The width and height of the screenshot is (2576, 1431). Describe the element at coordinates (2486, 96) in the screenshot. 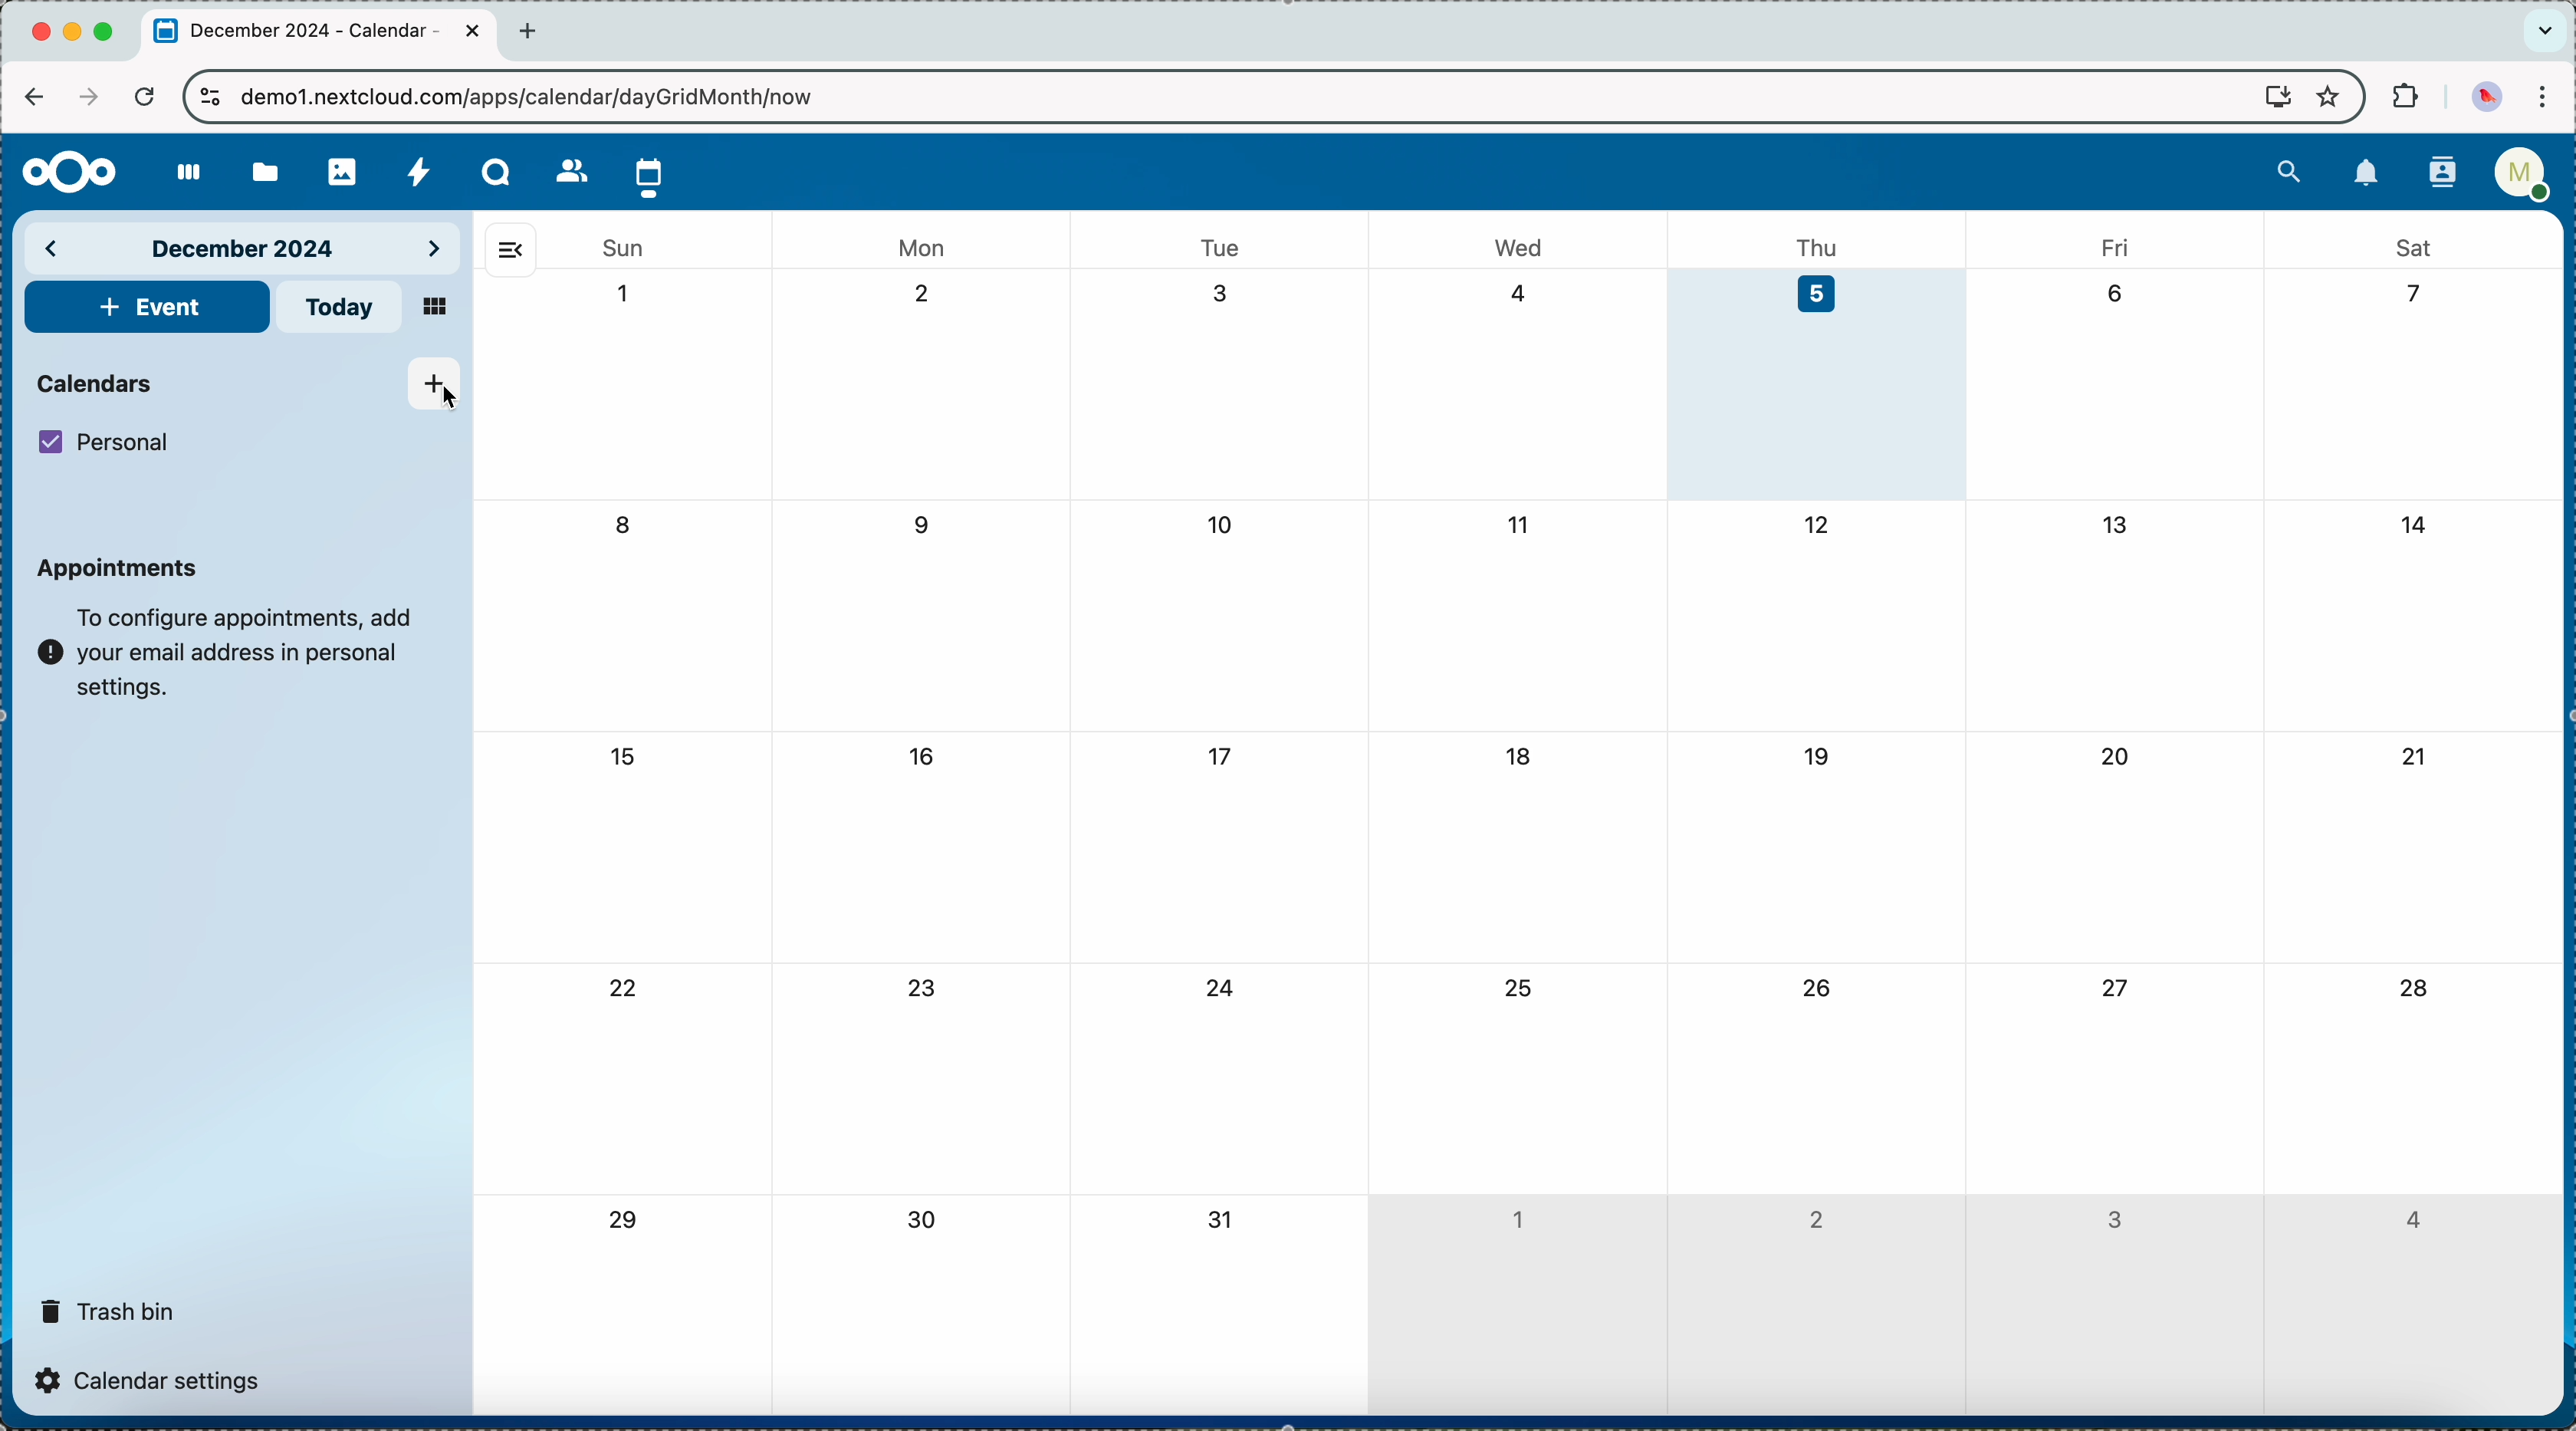

I see `profile picture` at that location.